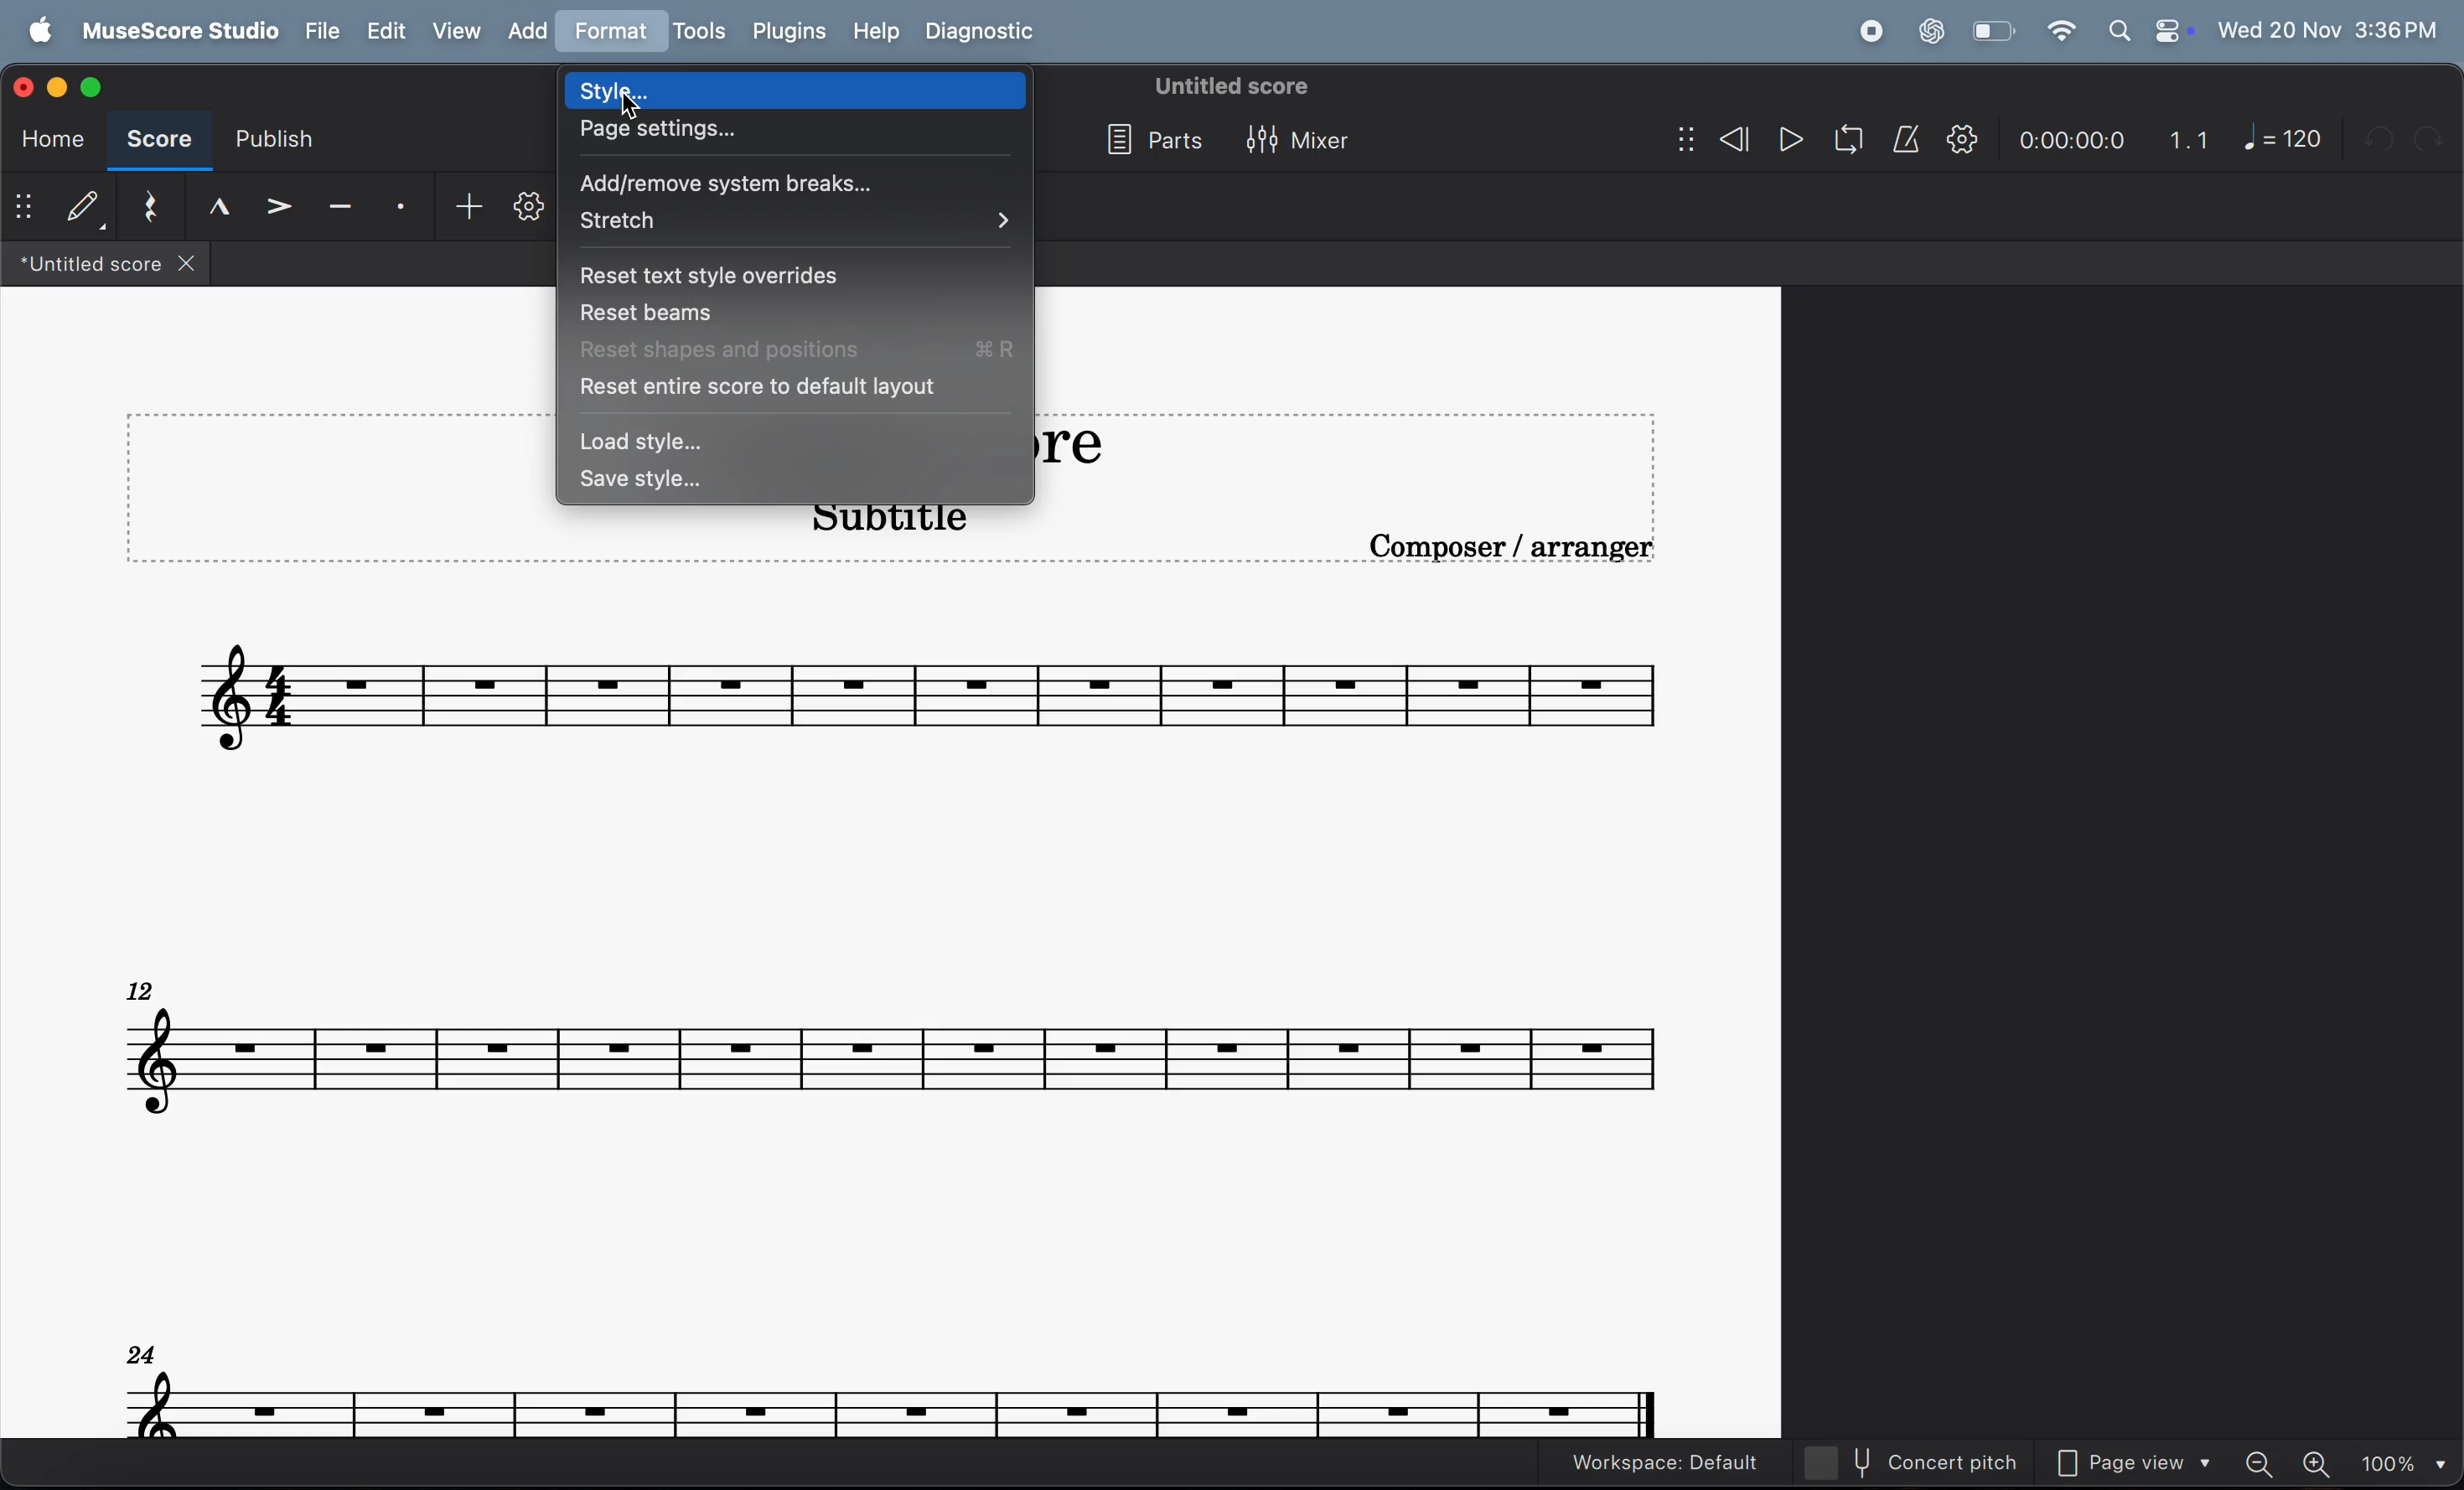 The width and height of the screenshot is (2464, 1490). Describe the element at coordinates (792, 184) in the screenshot. I see `add and remove system breaks` at that location.